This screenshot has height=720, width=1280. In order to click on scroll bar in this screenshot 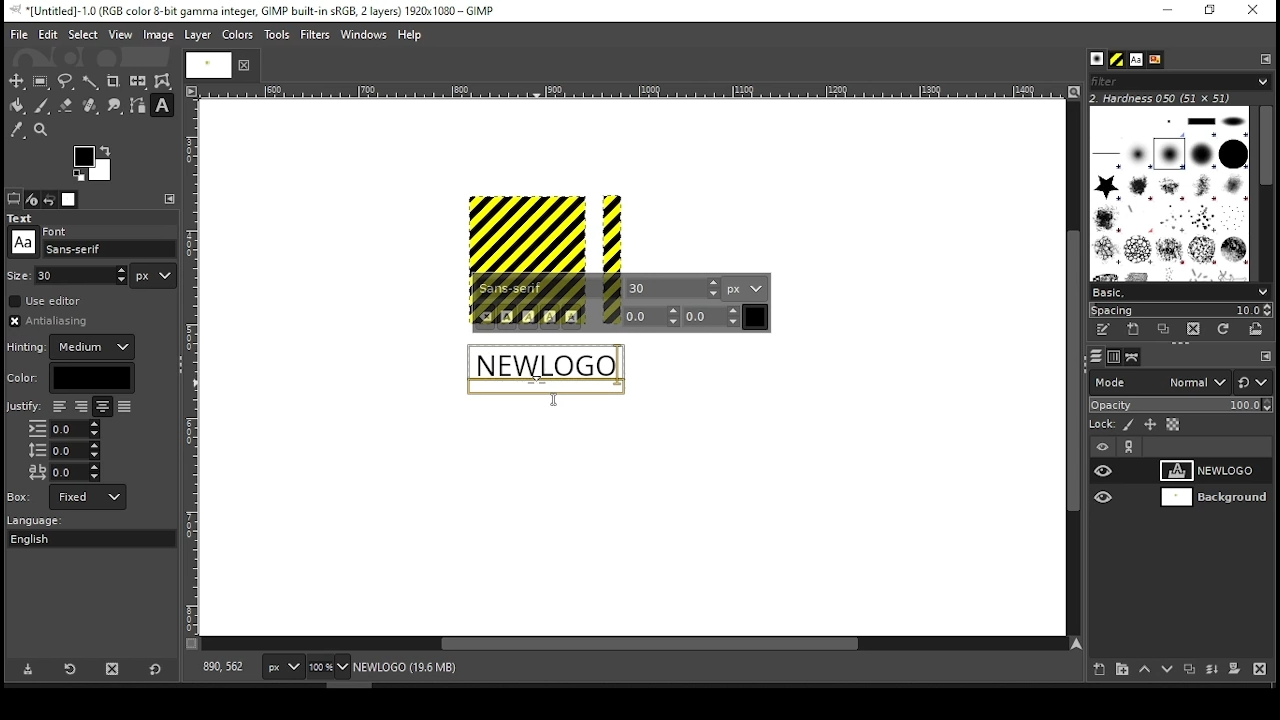, I will do `click(1071, 367)`.